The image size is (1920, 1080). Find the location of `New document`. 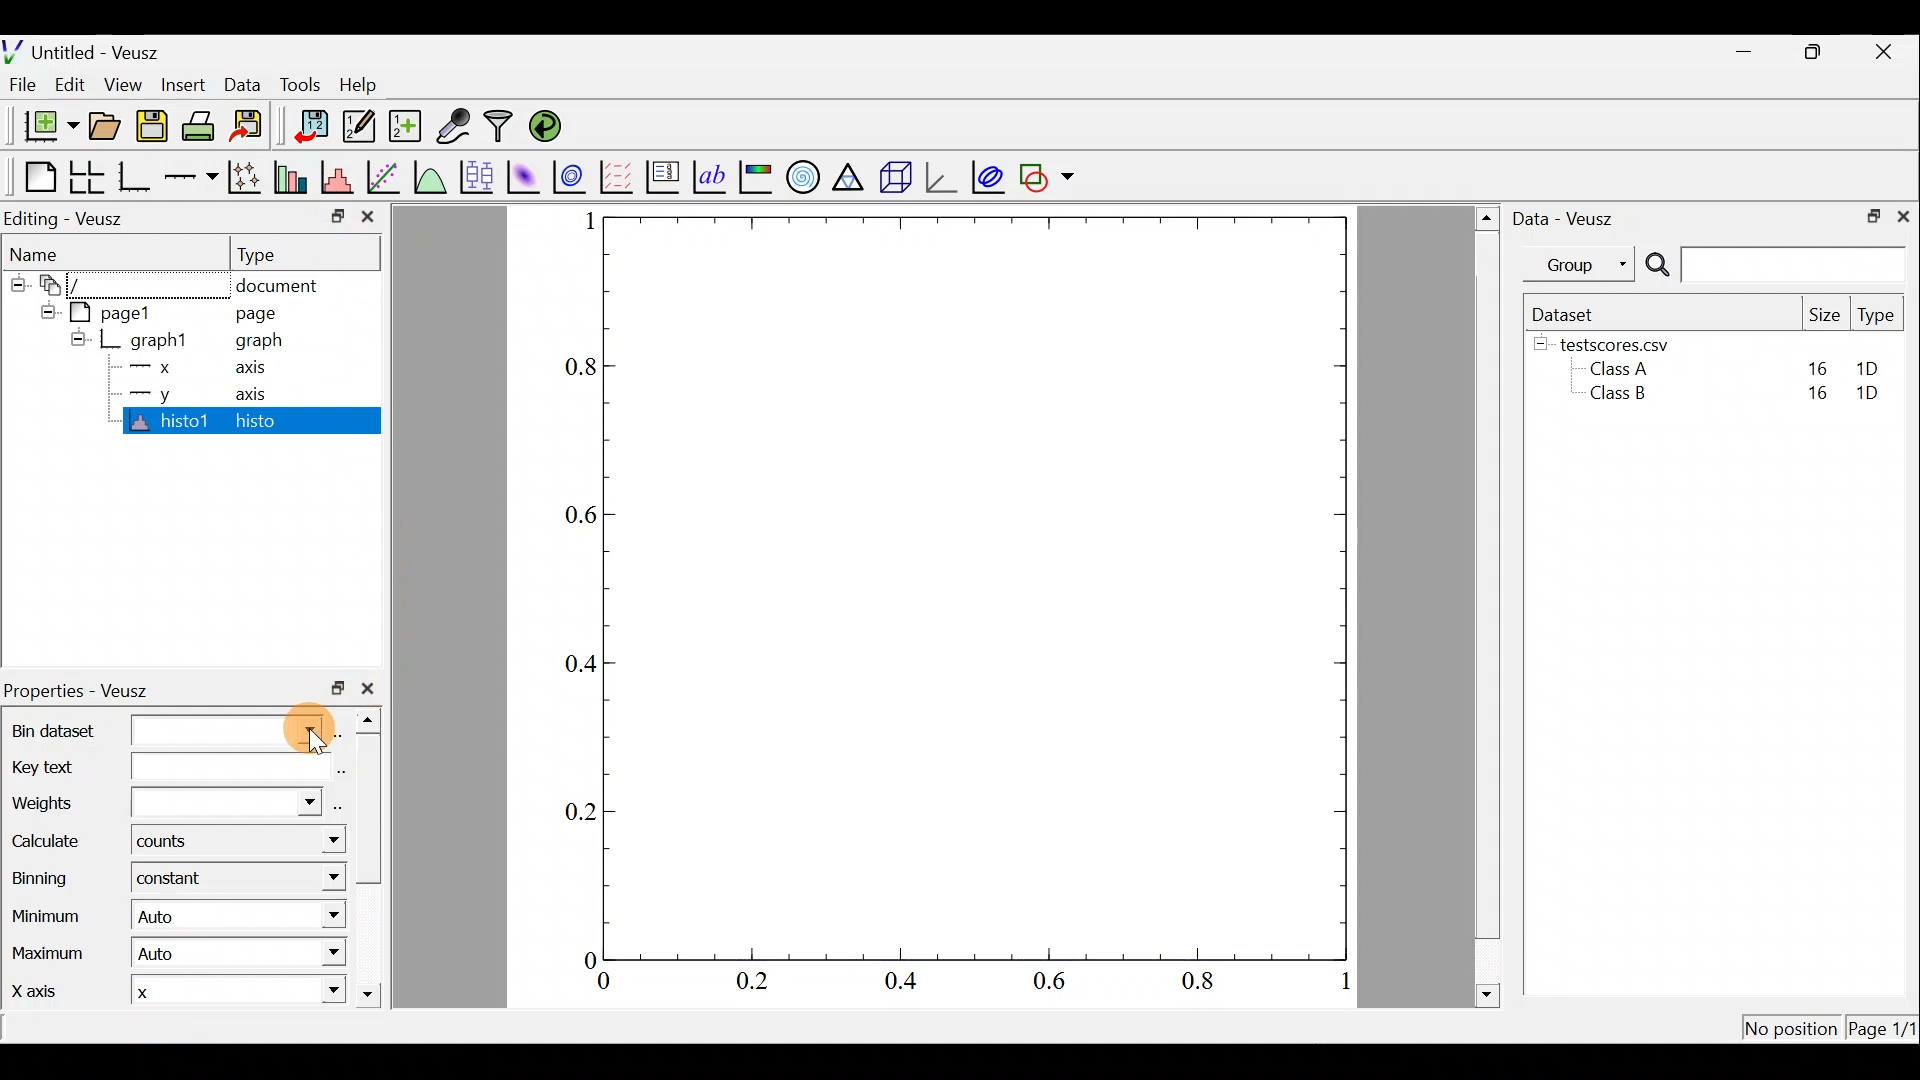

New document is located at coordinates (42, 125).